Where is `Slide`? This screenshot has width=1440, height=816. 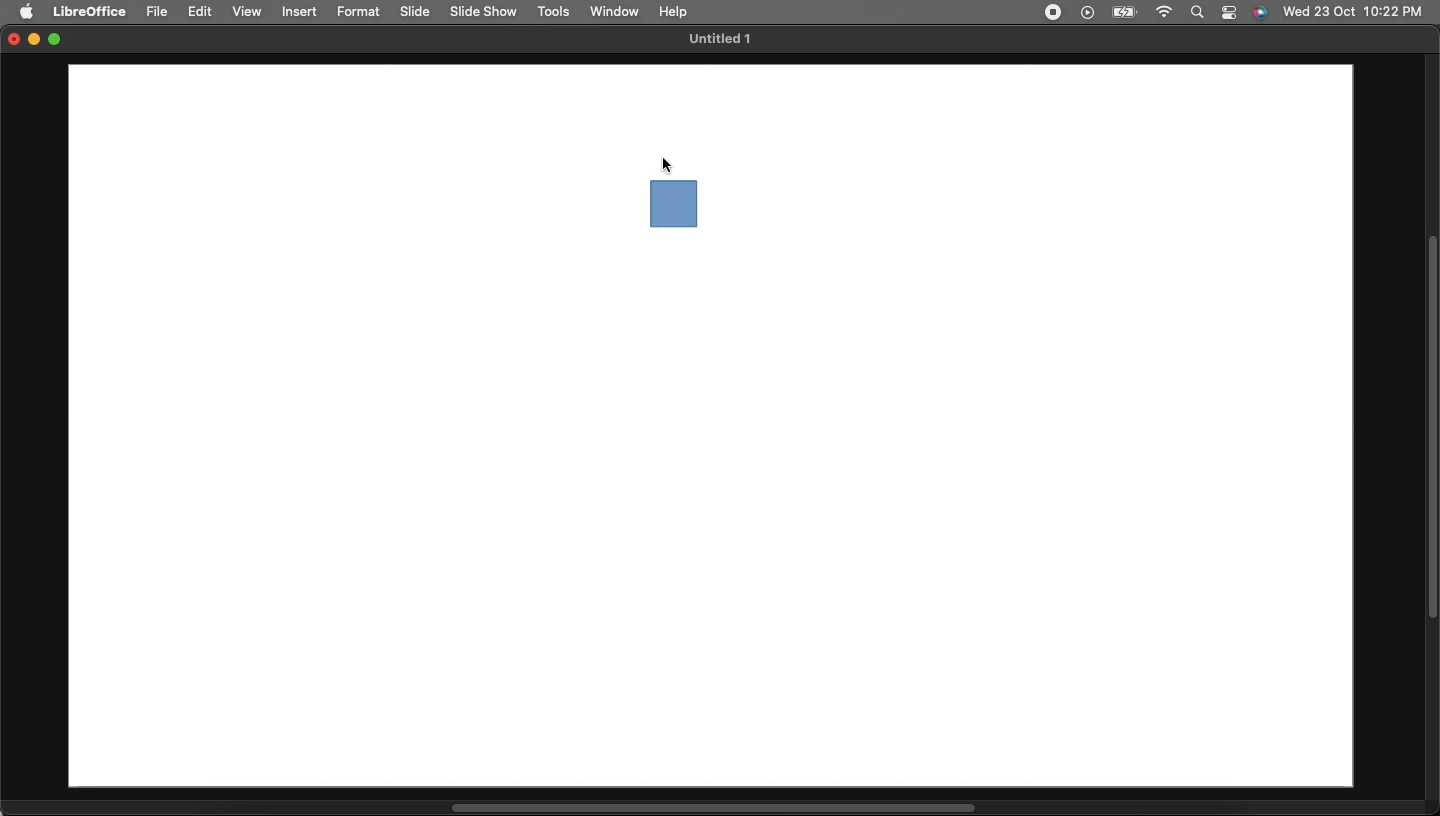 Slide is located at coordinates (417, 12).